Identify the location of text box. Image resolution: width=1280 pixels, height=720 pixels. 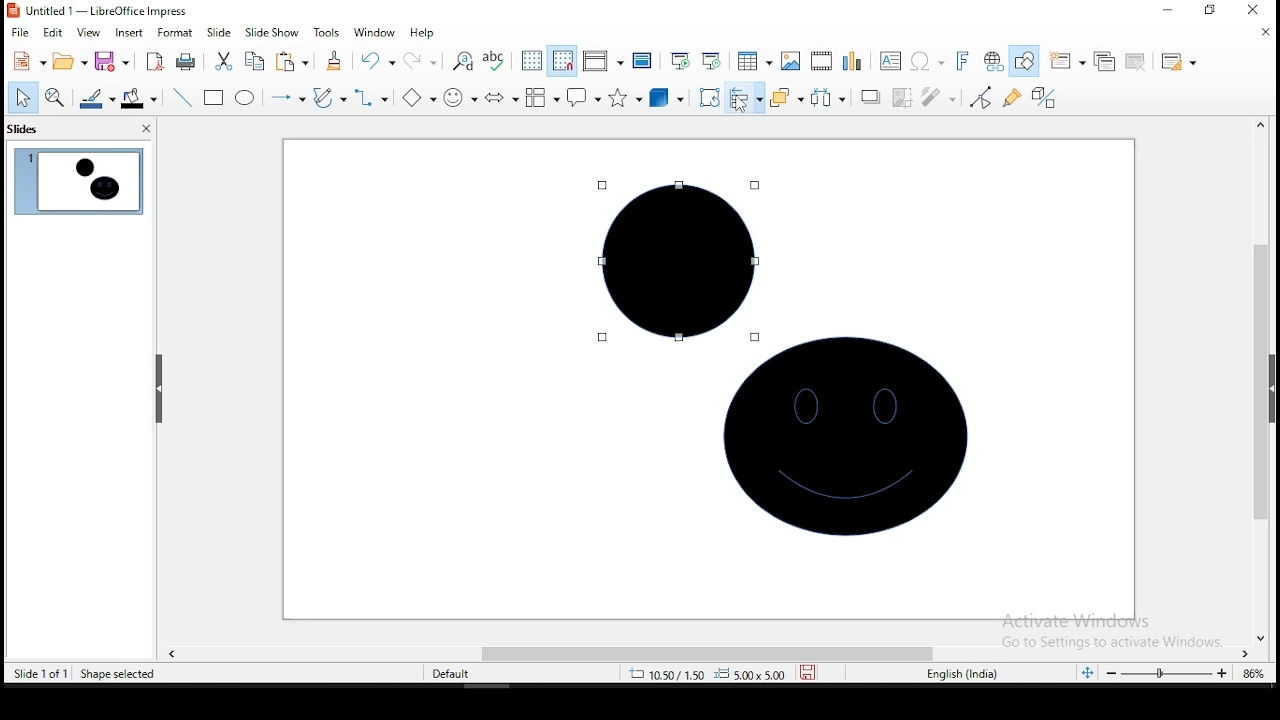
(892, 60).